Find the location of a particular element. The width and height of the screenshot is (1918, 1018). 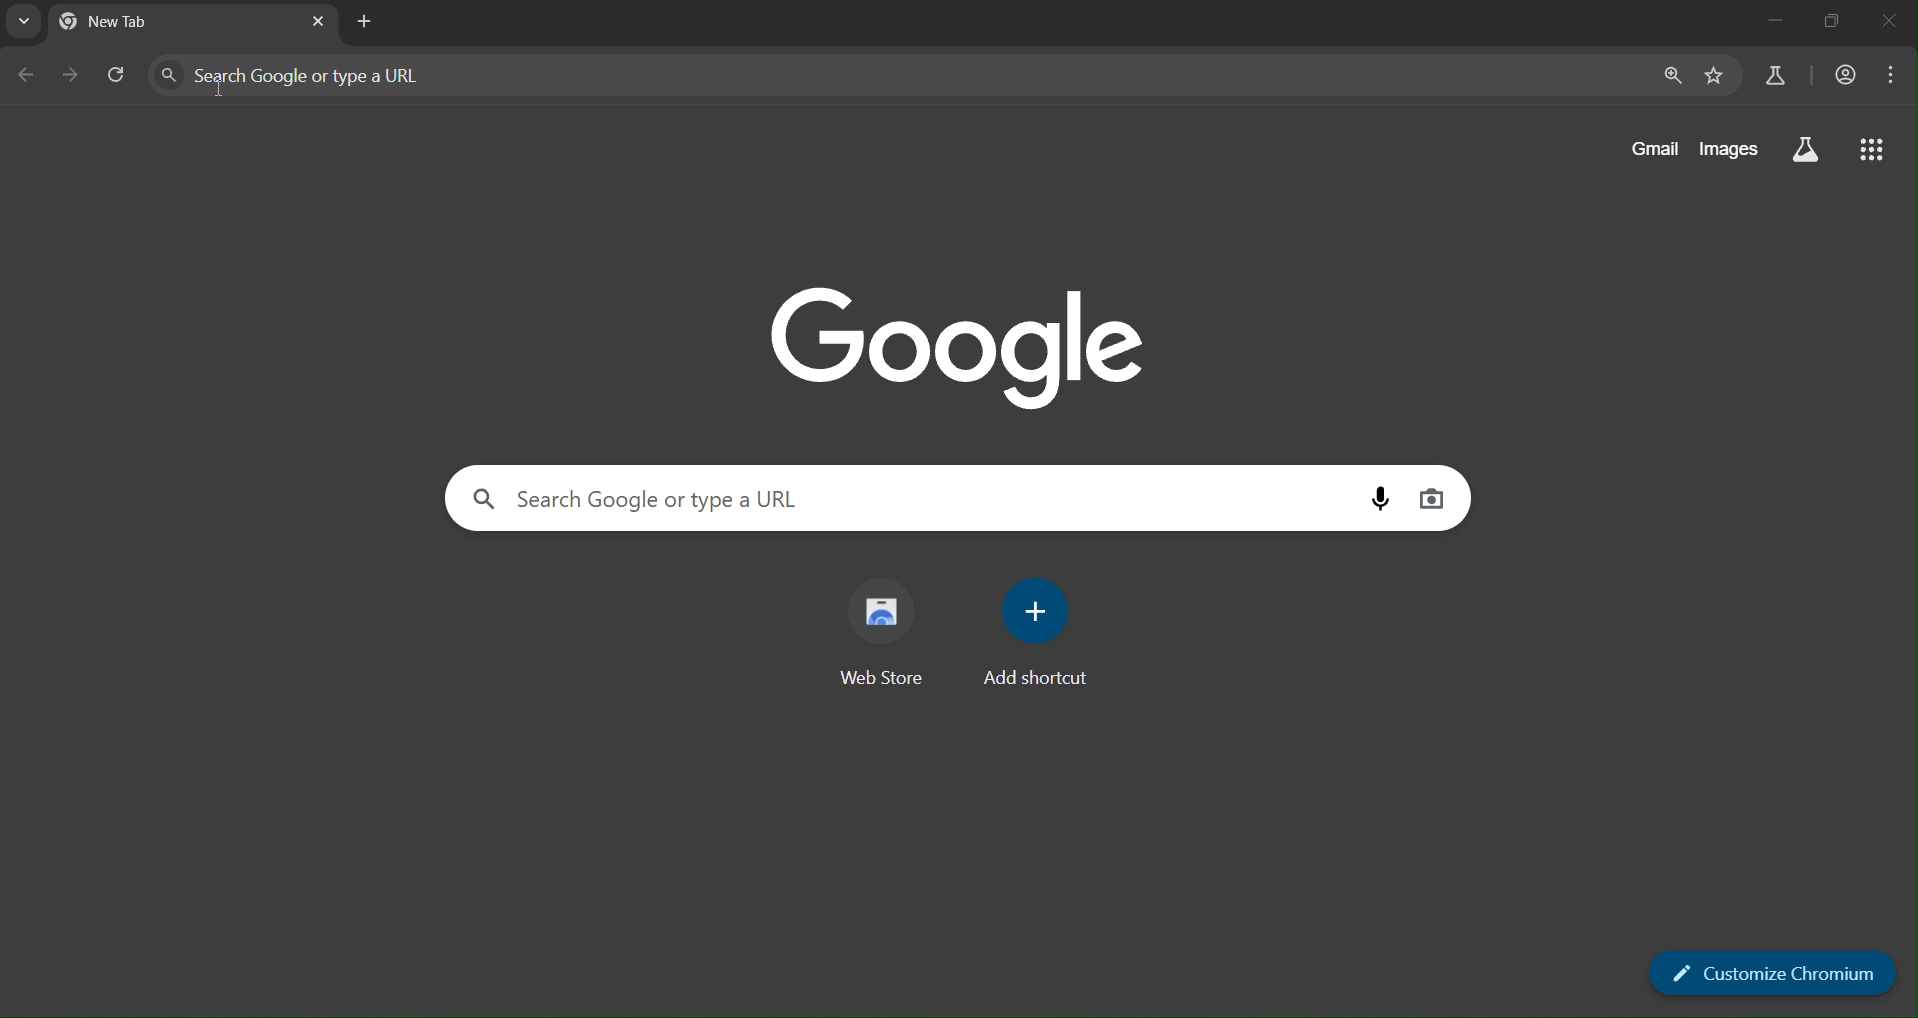

search google or type a URL is located at coordinates (655, 500).